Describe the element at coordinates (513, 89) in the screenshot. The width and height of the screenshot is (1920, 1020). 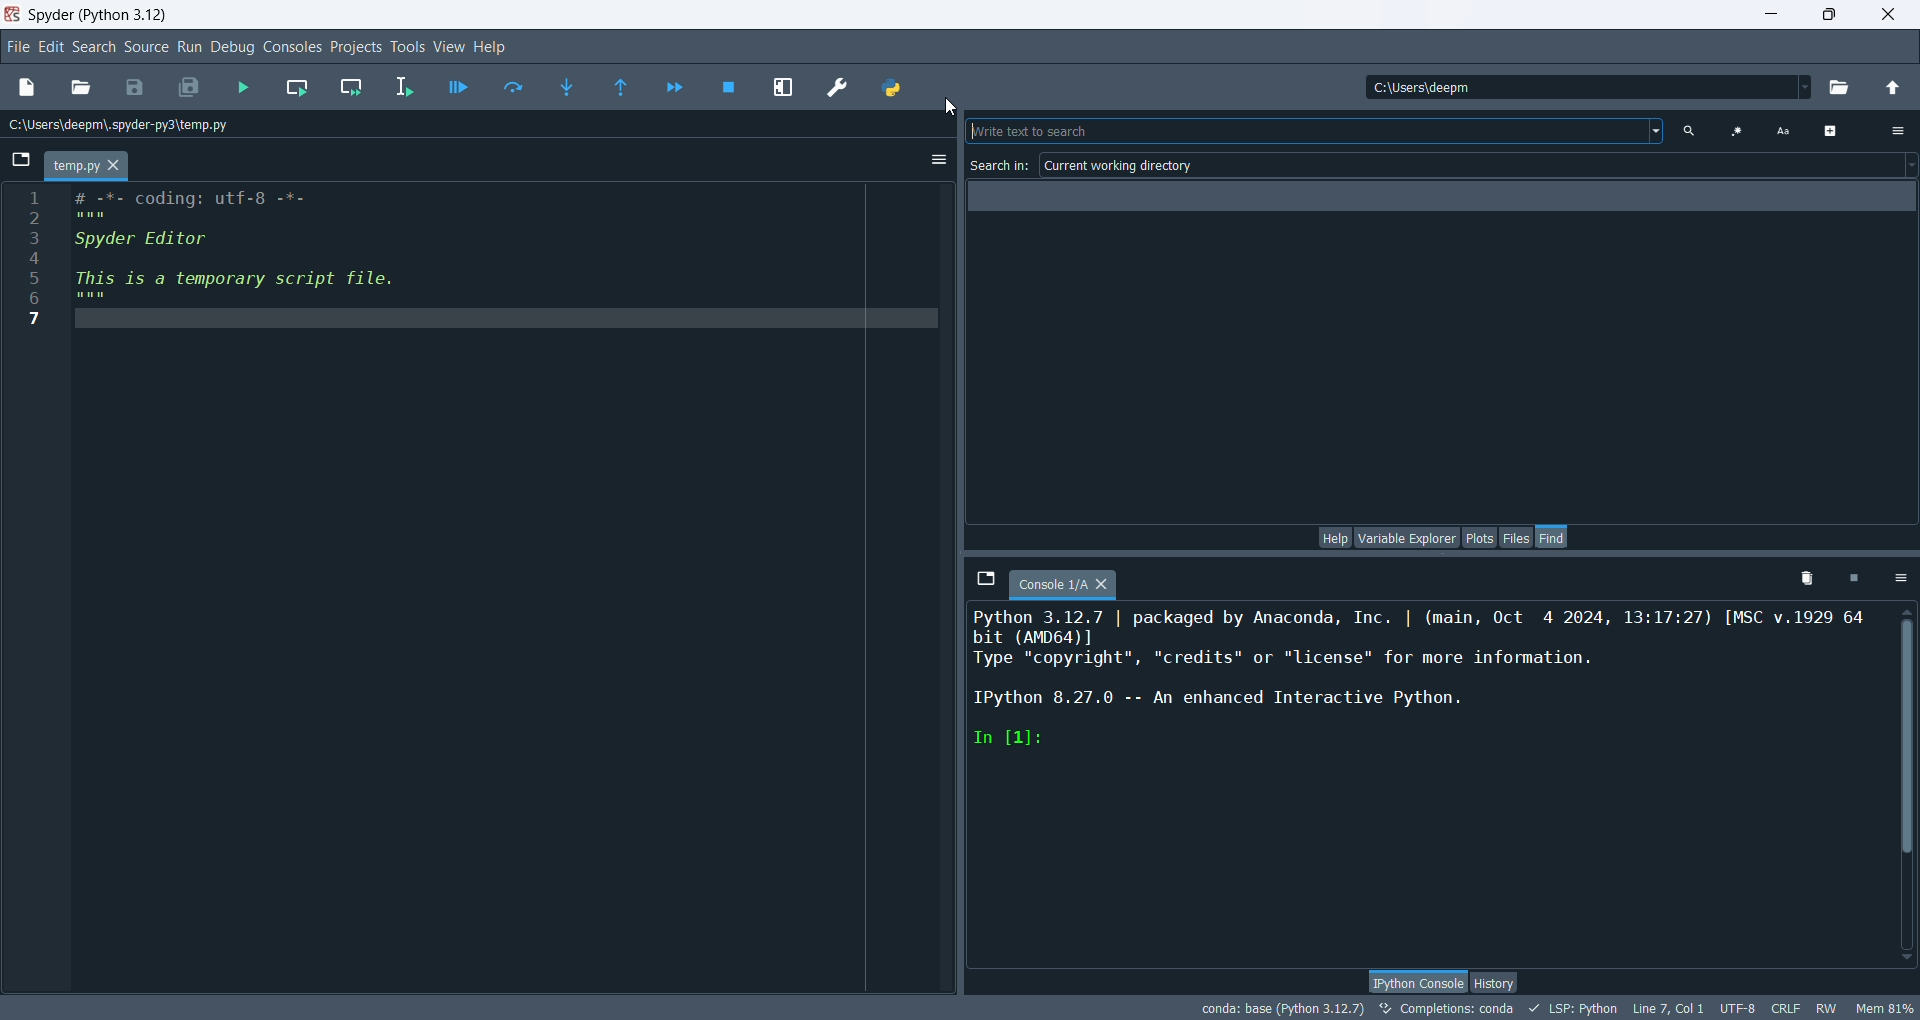
I see `run current line` at that location.